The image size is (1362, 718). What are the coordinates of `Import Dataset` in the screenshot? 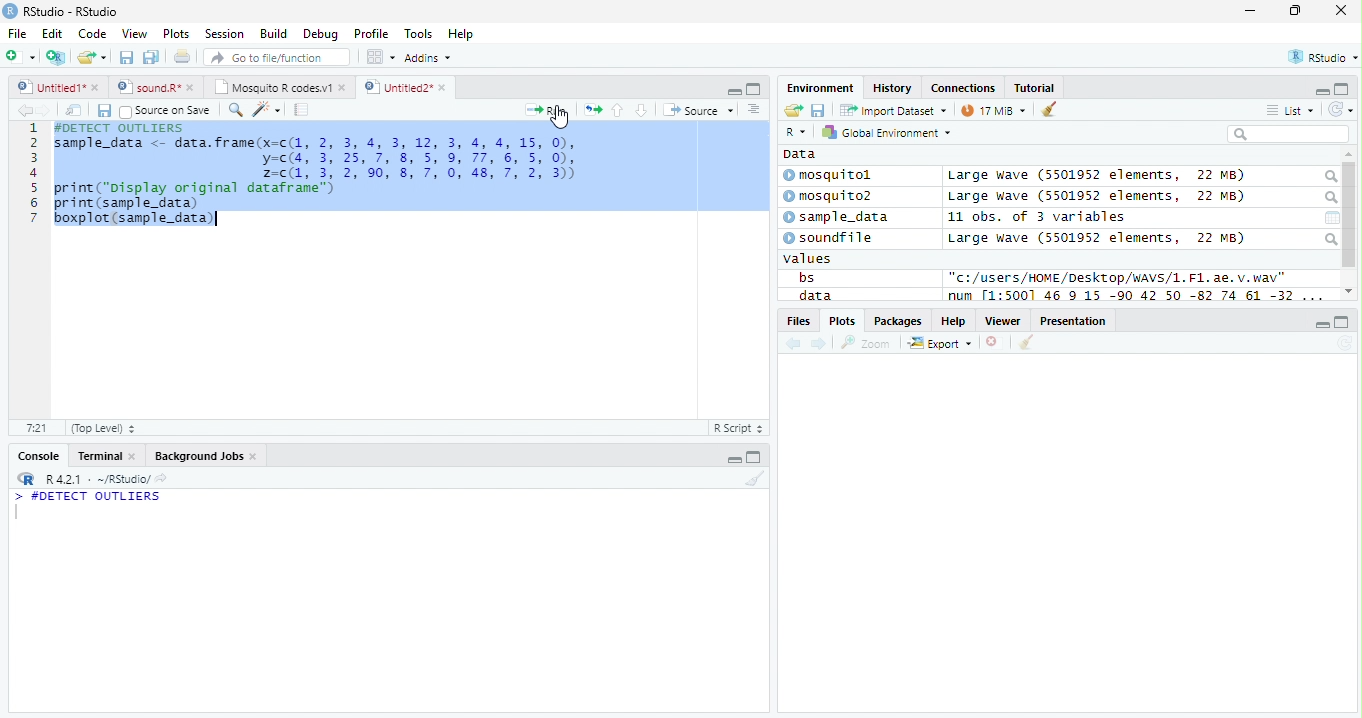 It's located at (893, 111).